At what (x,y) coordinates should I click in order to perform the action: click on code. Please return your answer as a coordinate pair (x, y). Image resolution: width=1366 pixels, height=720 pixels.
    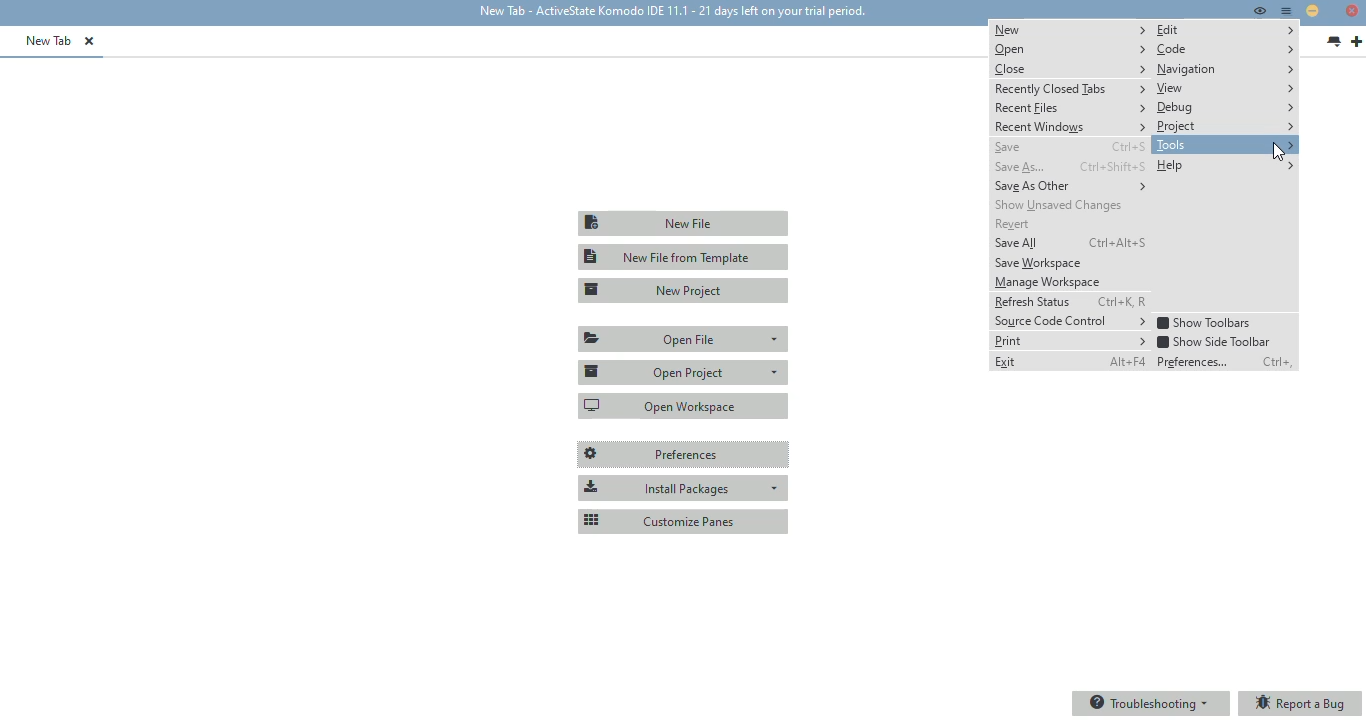
    Looking at the image, I should click on (1225, 49).